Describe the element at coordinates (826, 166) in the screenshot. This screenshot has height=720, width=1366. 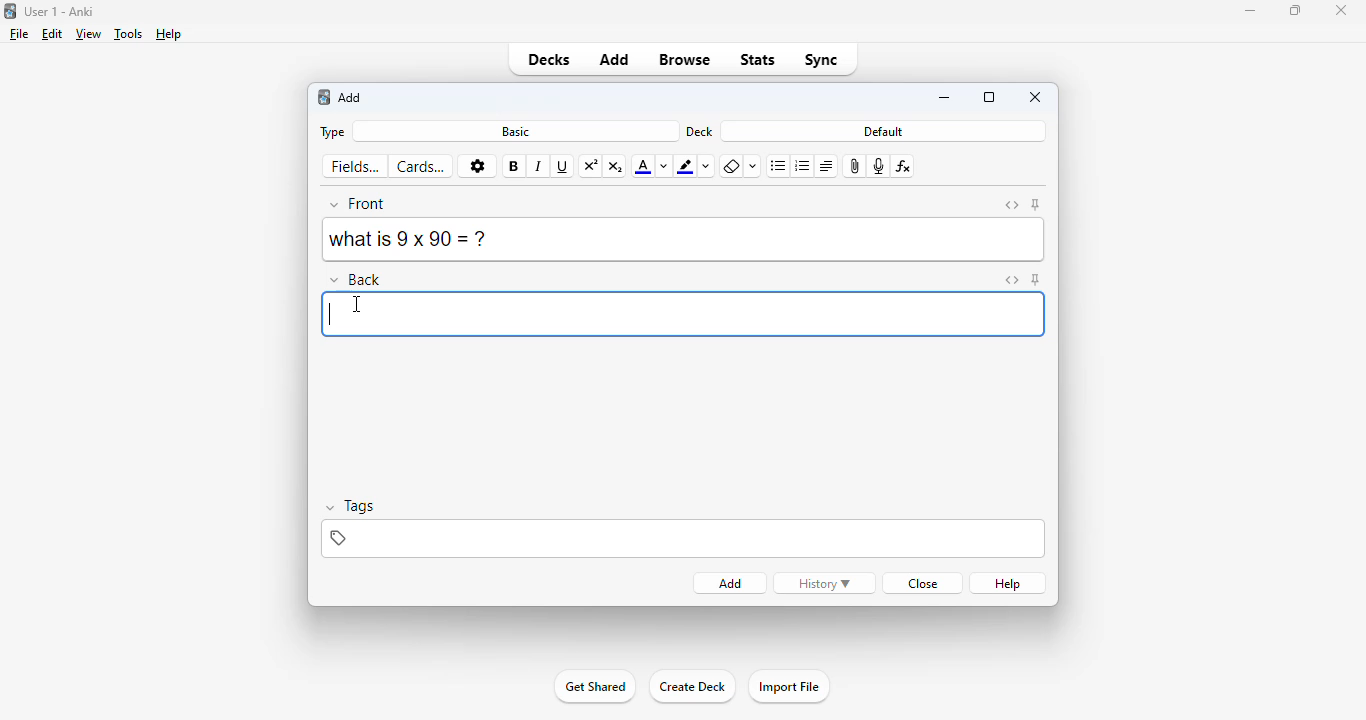
I see `alignment` at that location.